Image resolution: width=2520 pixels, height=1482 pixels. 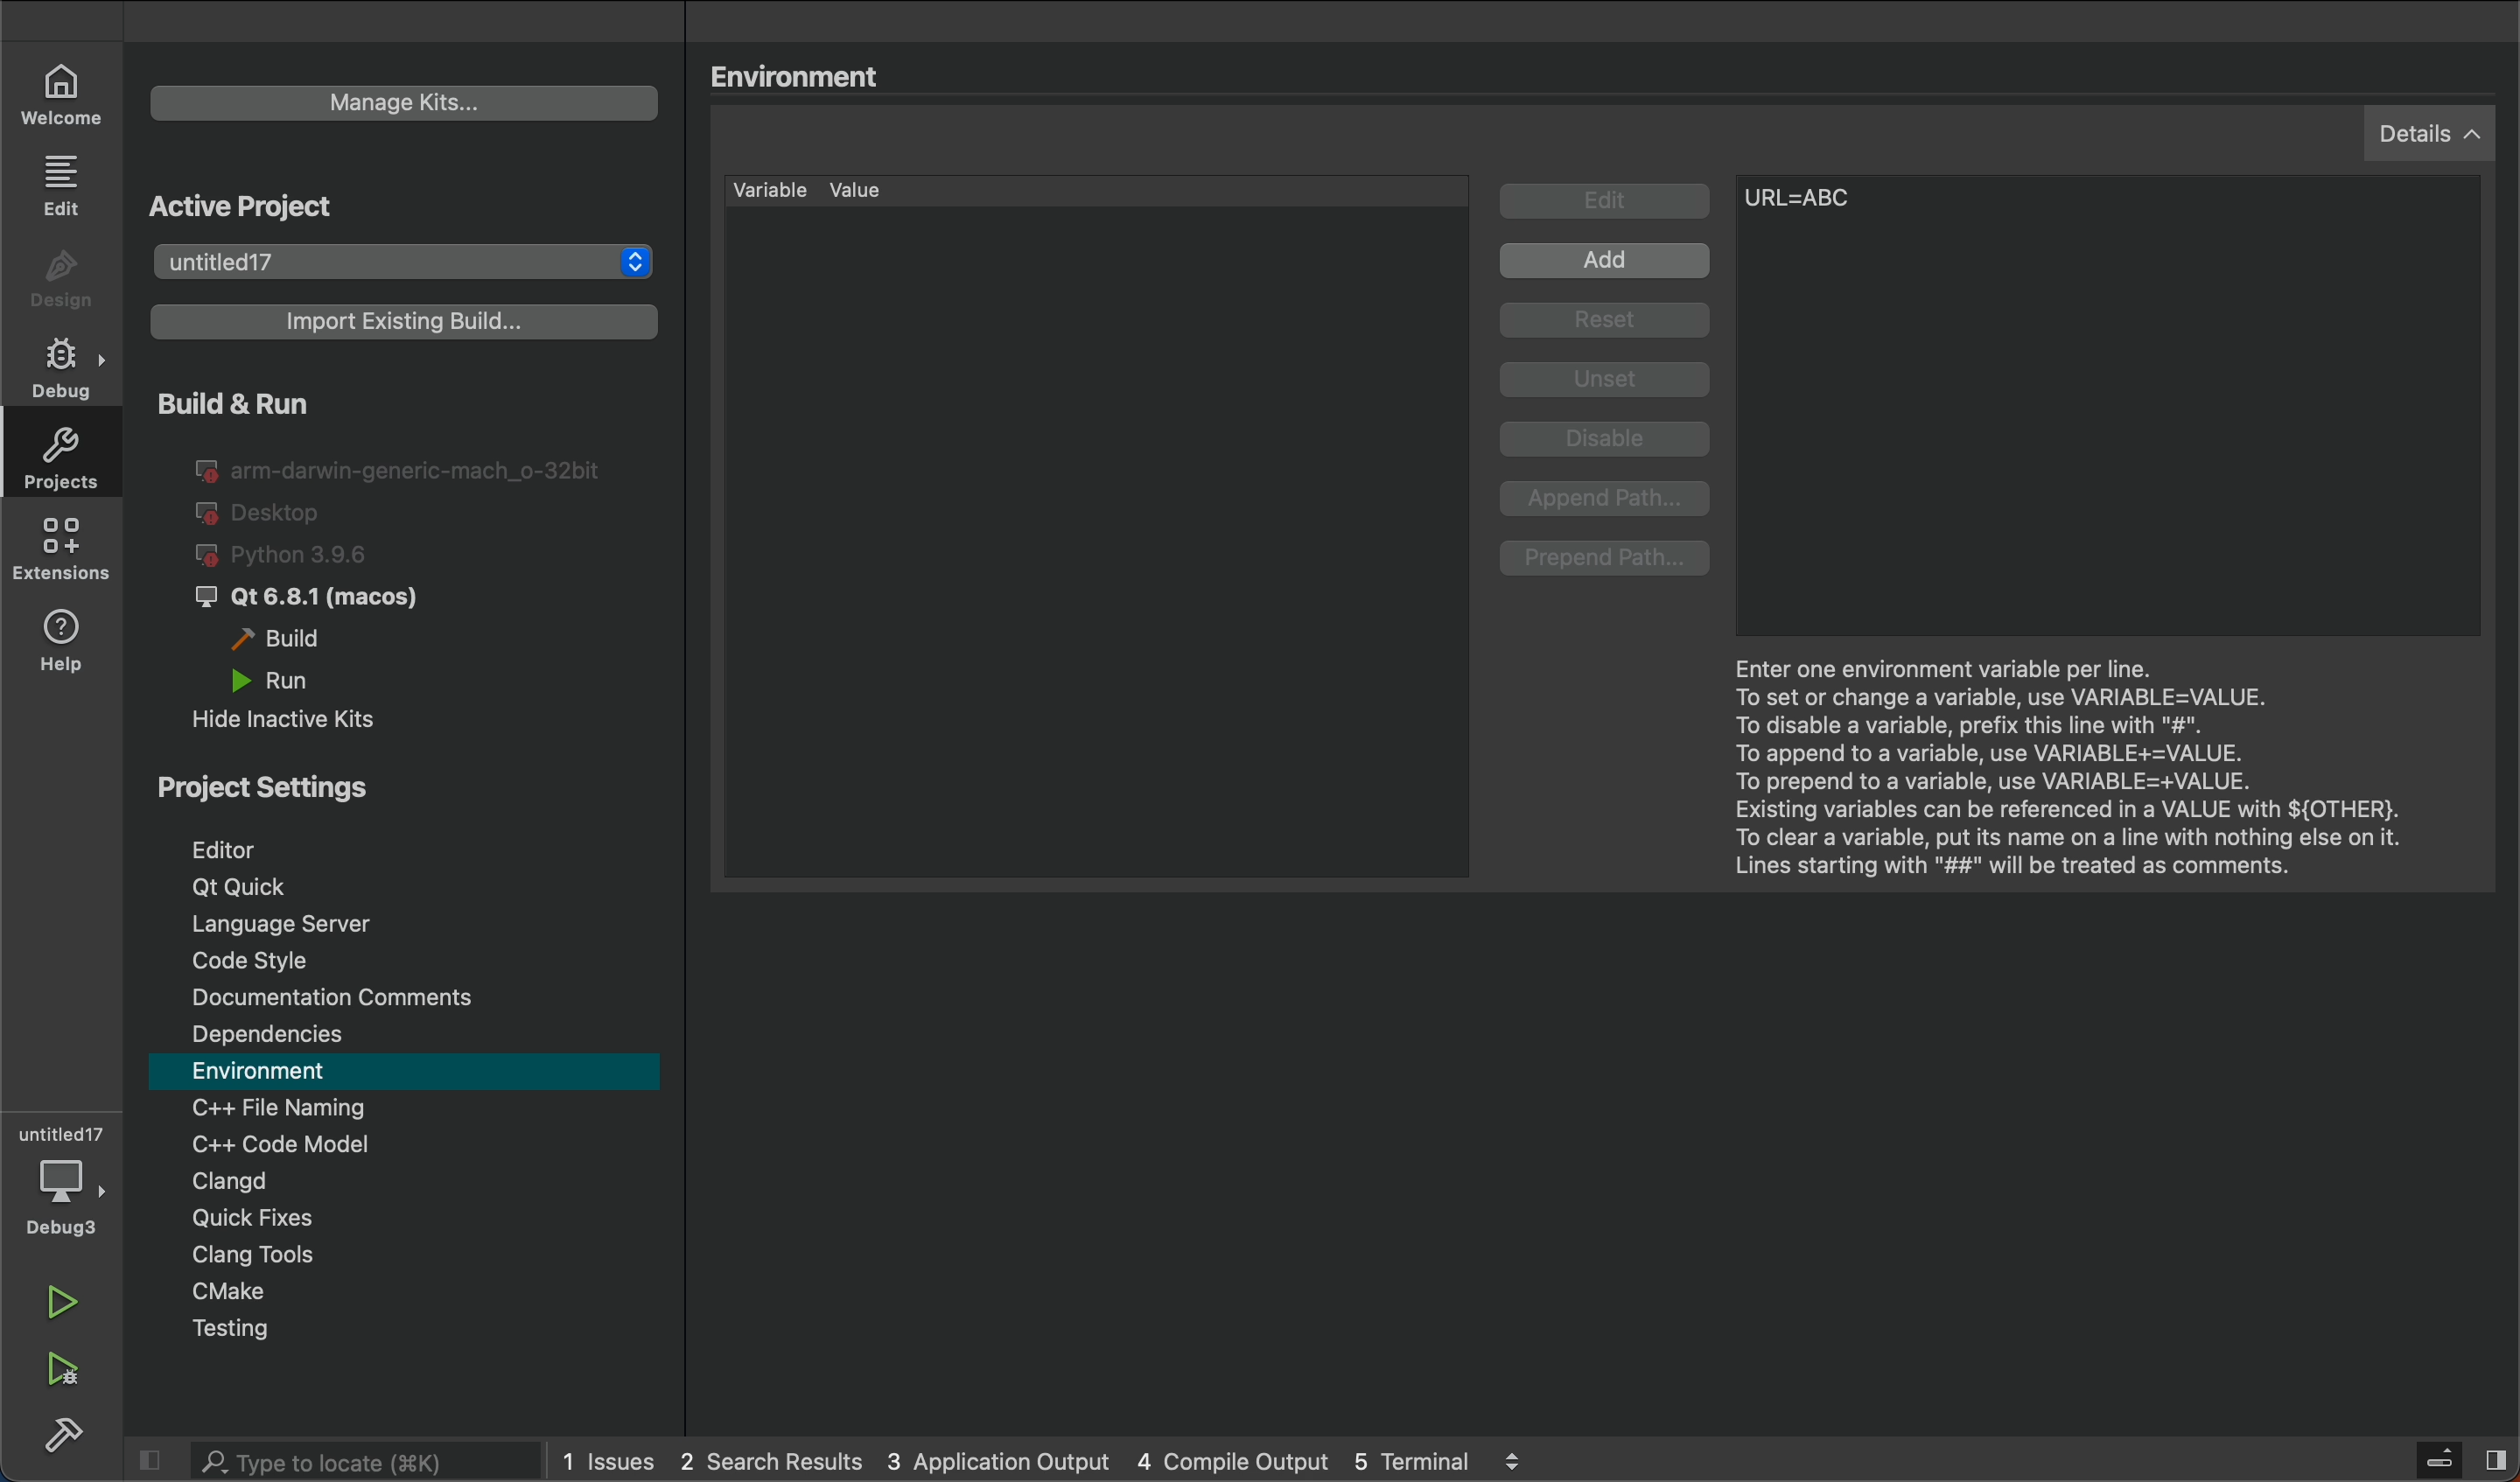 I want to click on python 3.96, so click(x=308, y=556).